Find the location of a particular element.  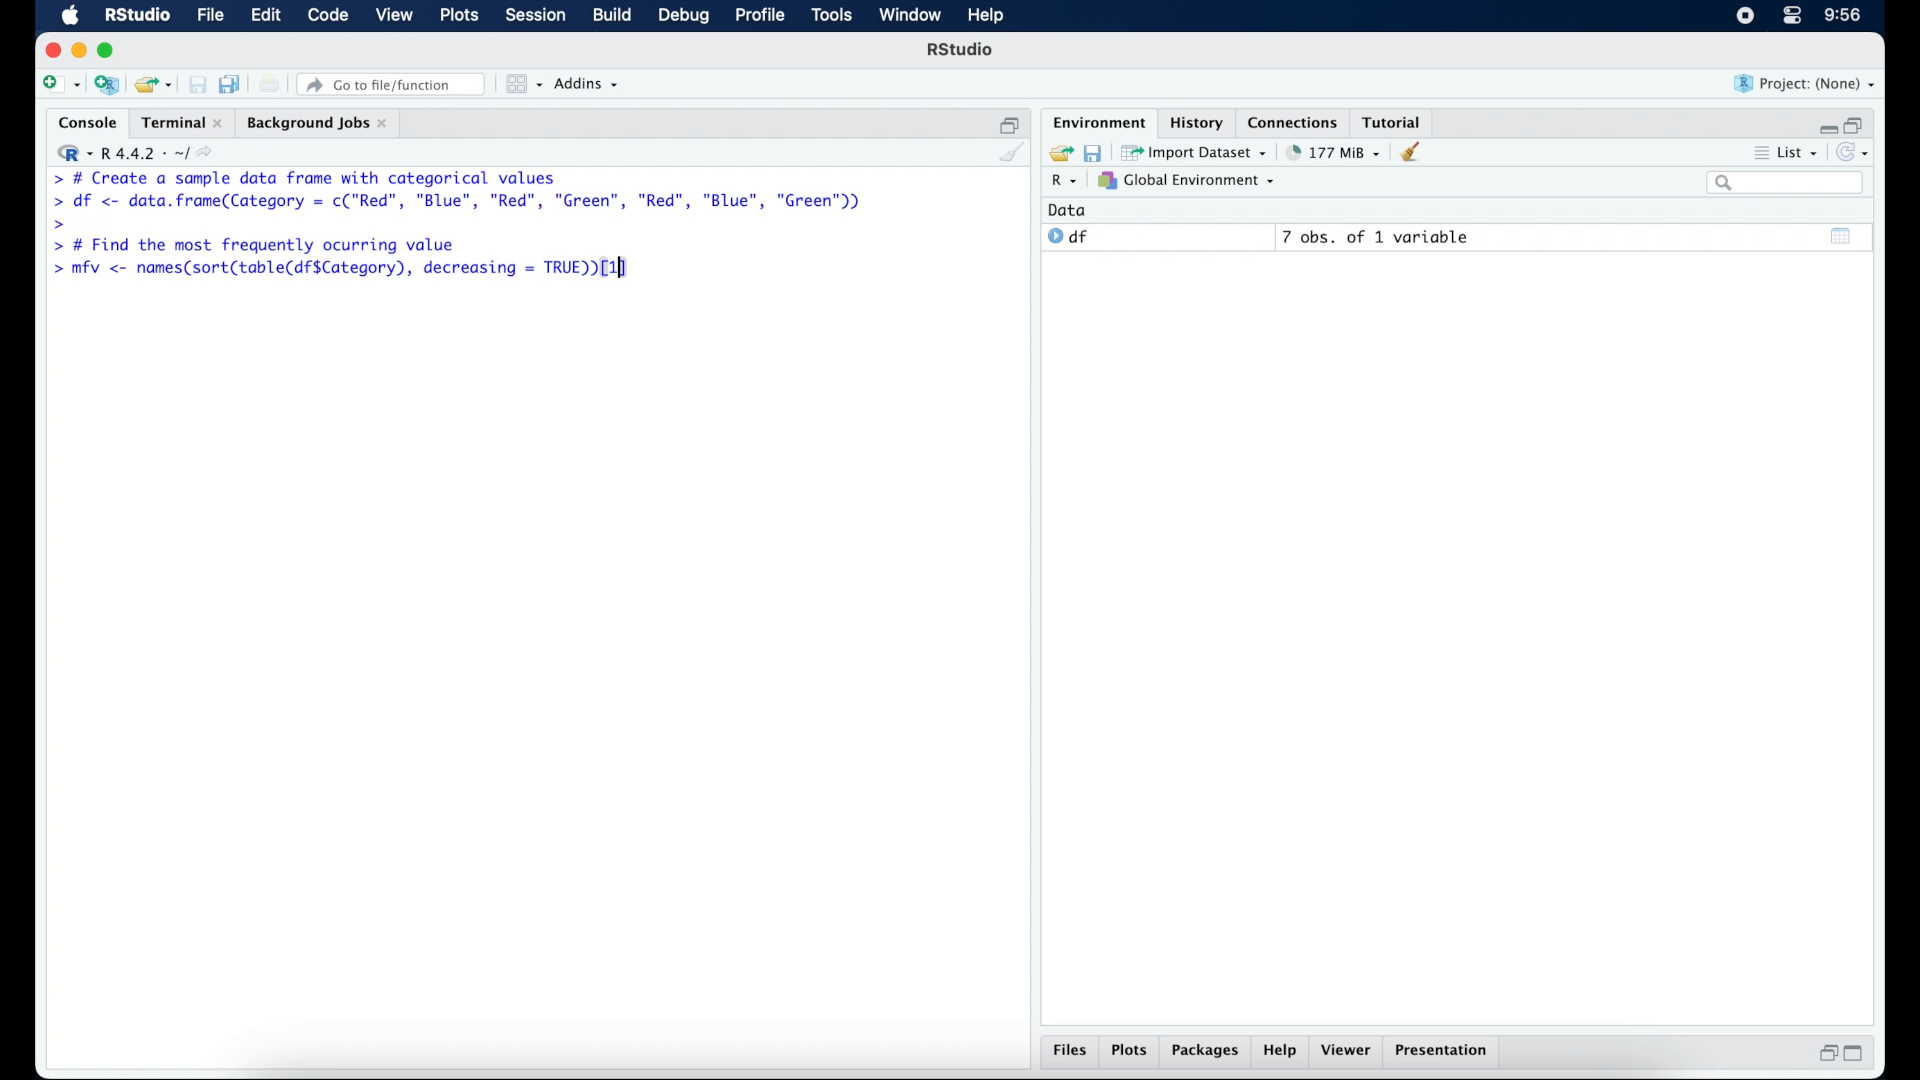

save is located at coordinates (1092, 153).